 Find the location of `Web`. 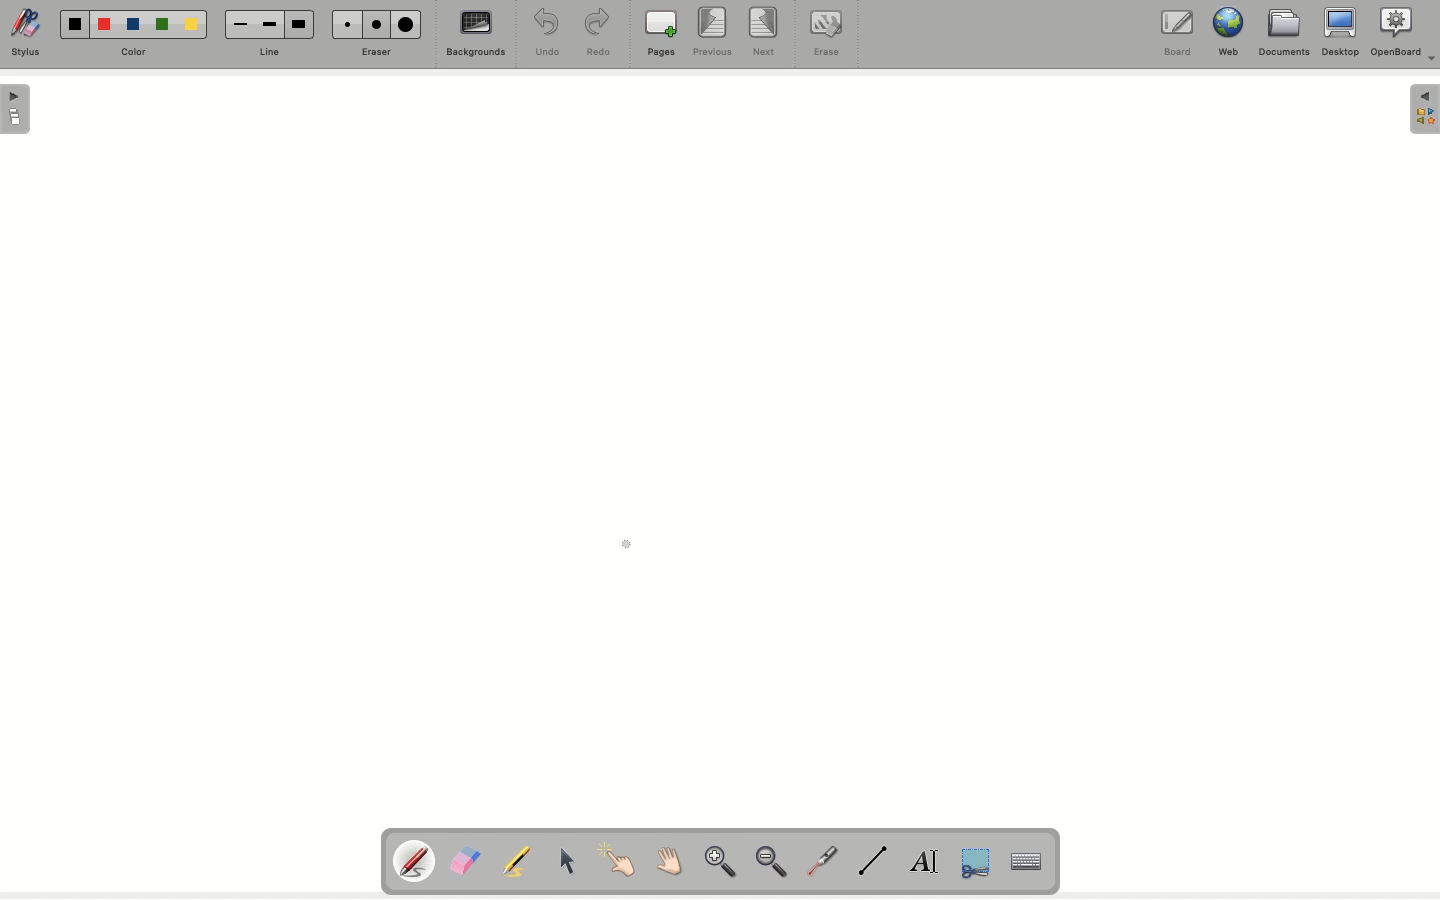

Web is located at coordinates (1231, 33).